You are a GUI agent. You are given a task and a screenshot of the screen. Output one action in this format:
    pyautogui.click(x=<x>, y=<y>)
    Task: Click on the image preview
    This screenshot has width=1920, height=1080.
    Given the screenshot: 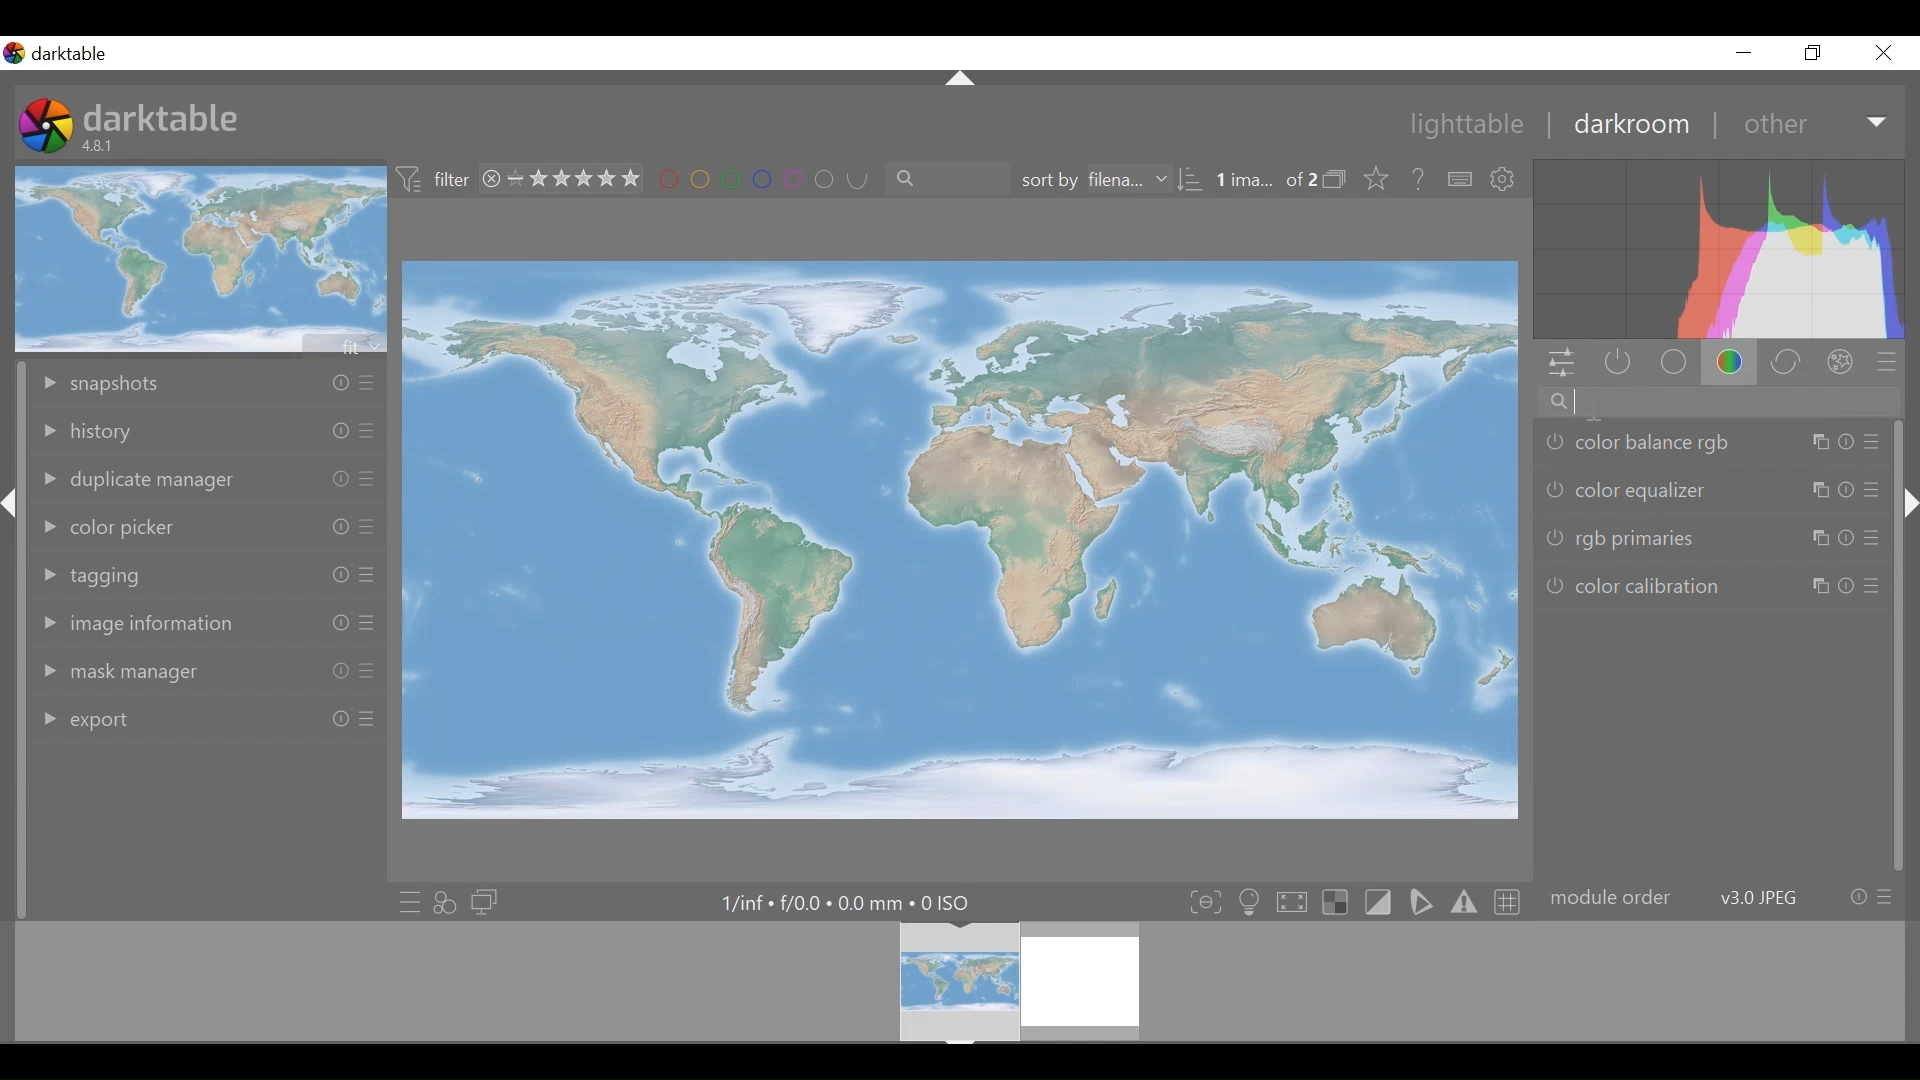 What is the action you would take?
    pyautogui.click(x=201, y=258)
    